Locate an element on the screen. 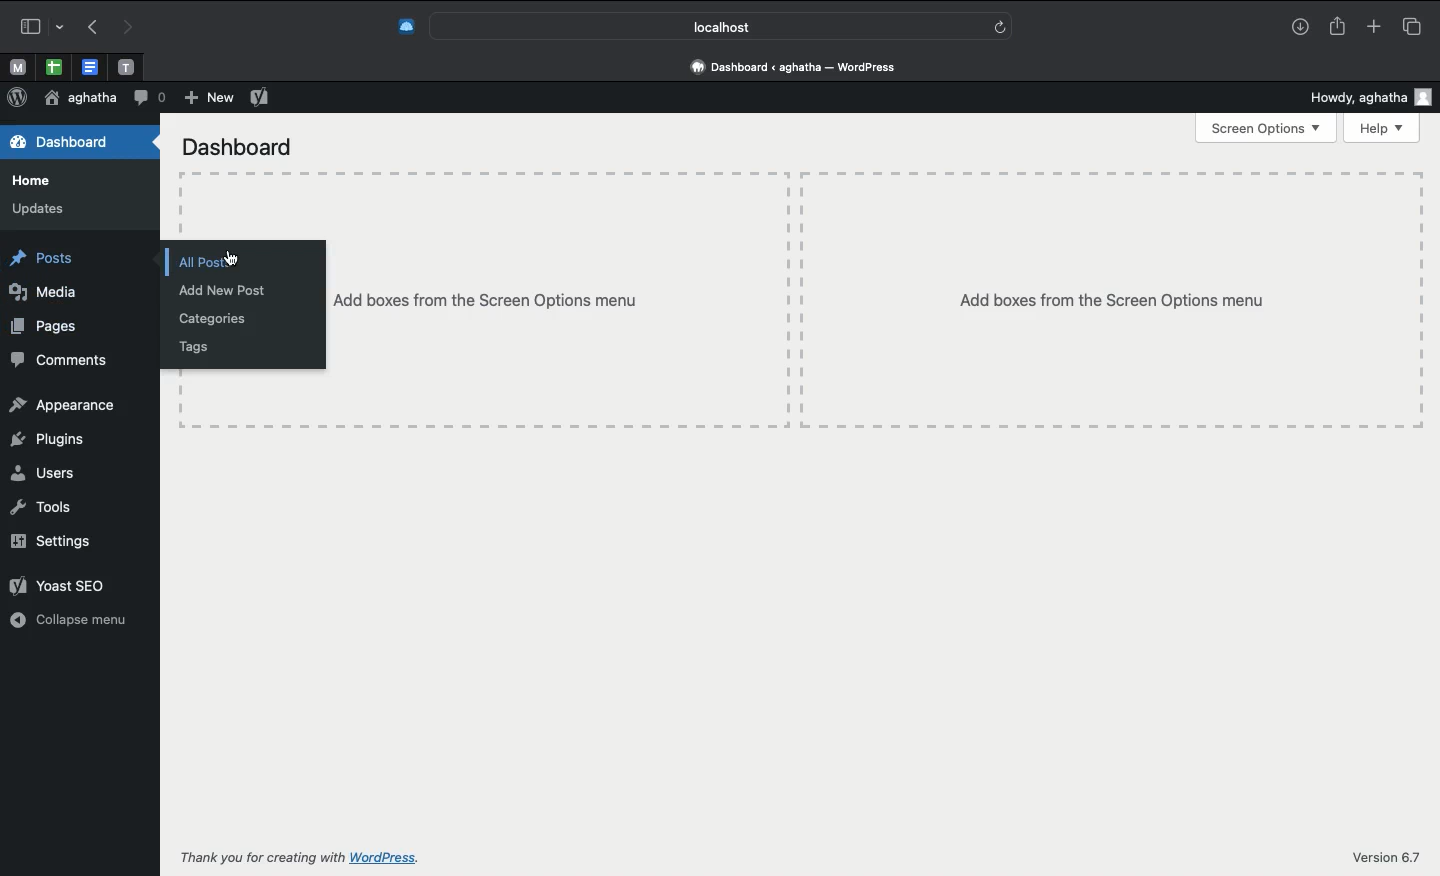  Yoast SEO is located at coordinates (261, 97).